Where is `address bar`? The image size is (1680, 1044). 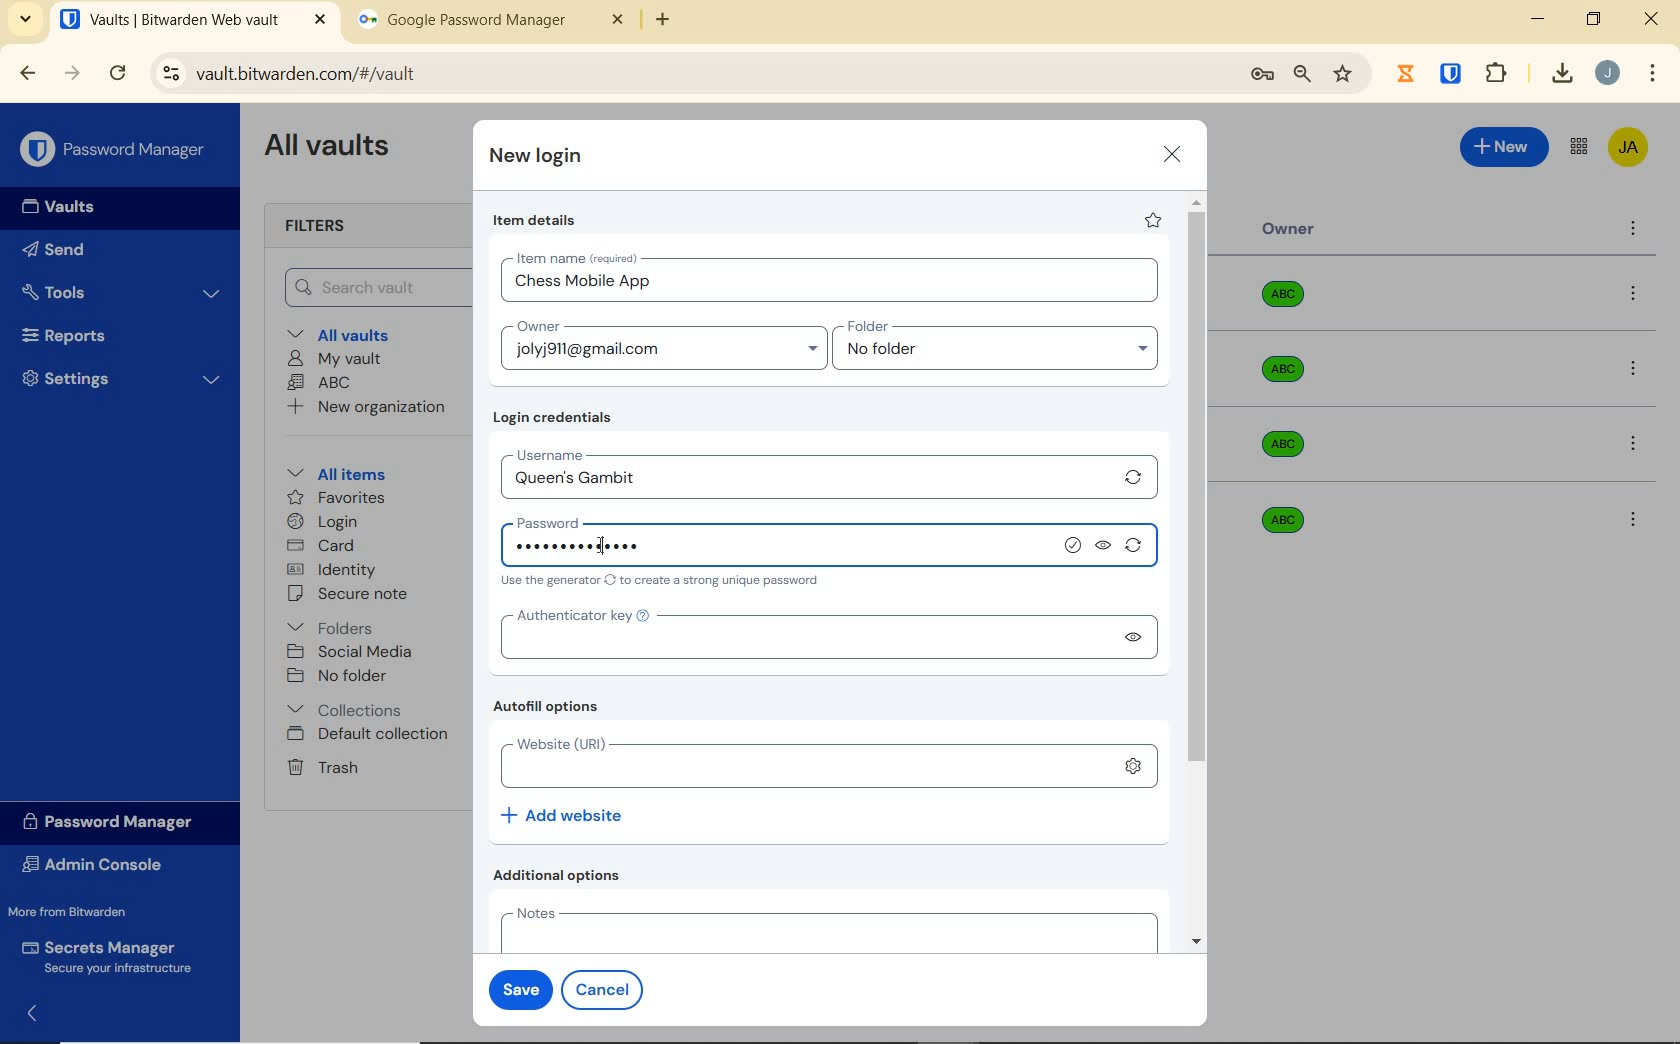
address bar is located at coordinates (689, 75).